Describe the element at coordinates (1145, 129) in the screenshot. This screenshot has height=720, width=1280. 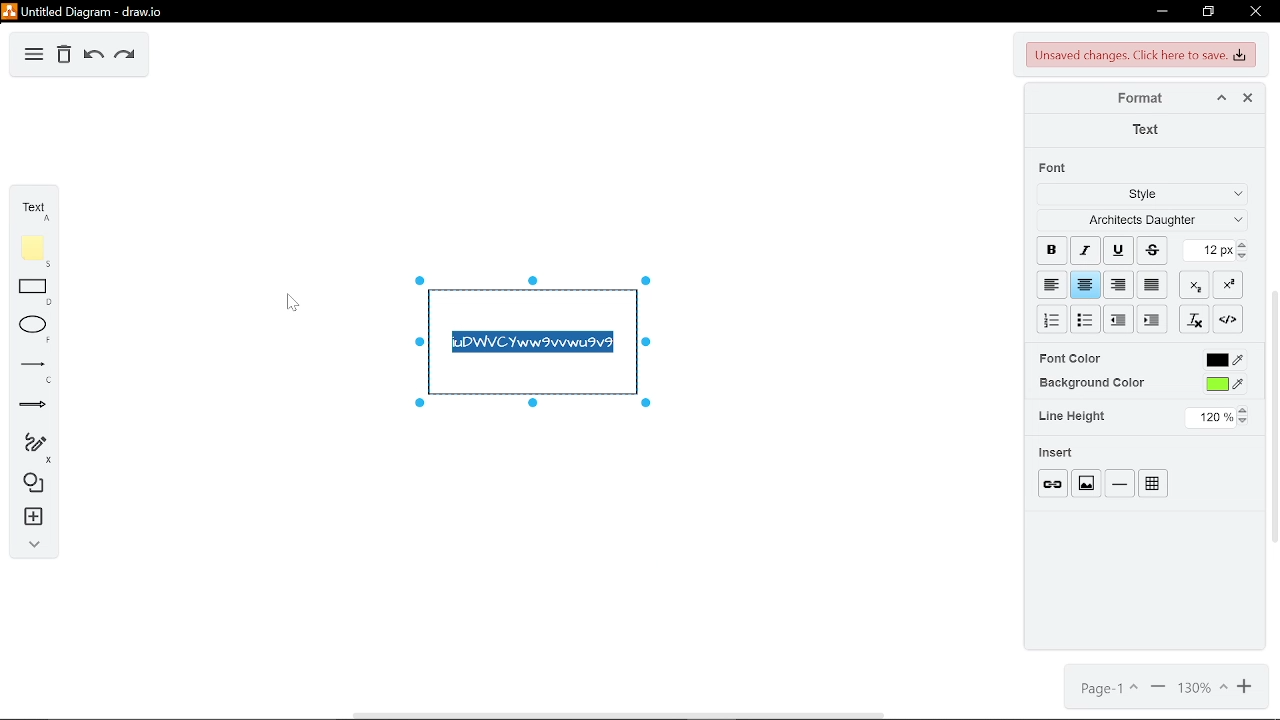
I see `text` at that location.